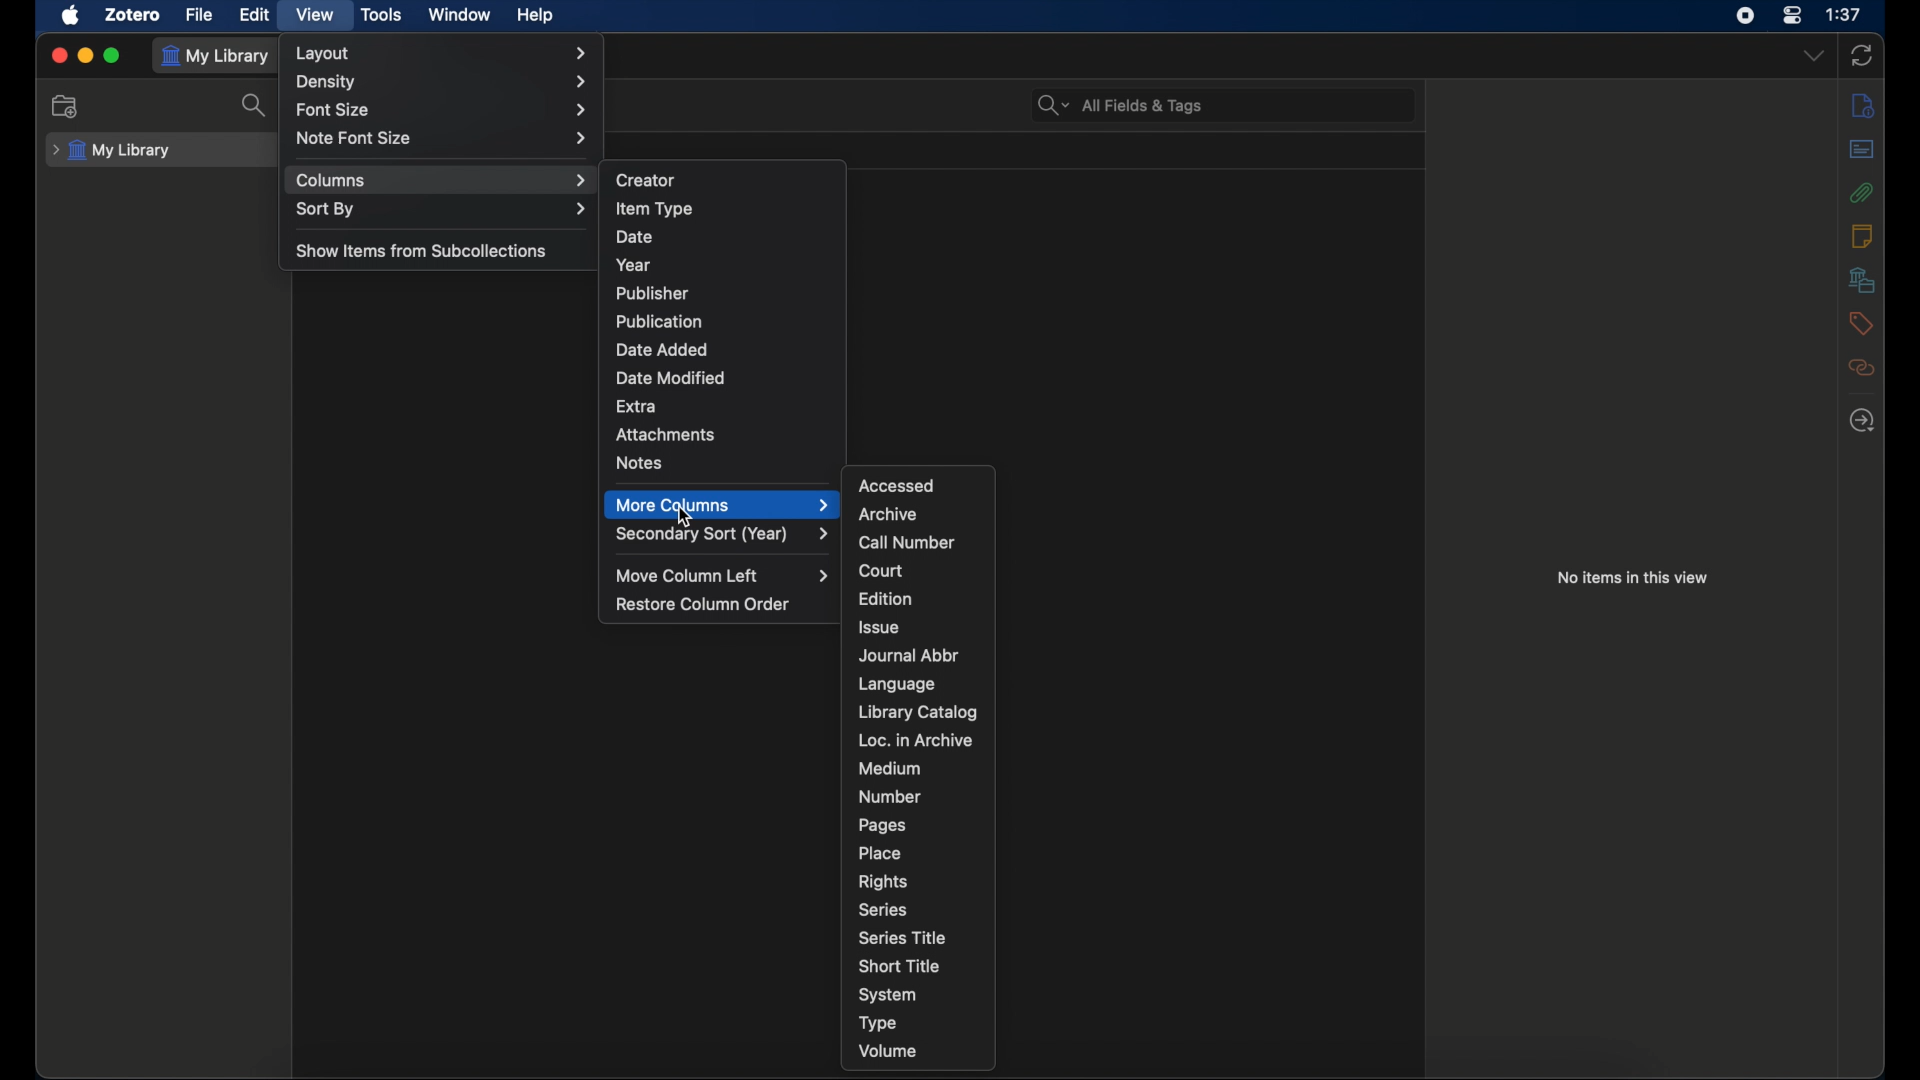  I want to click on date, so click(634, 237).